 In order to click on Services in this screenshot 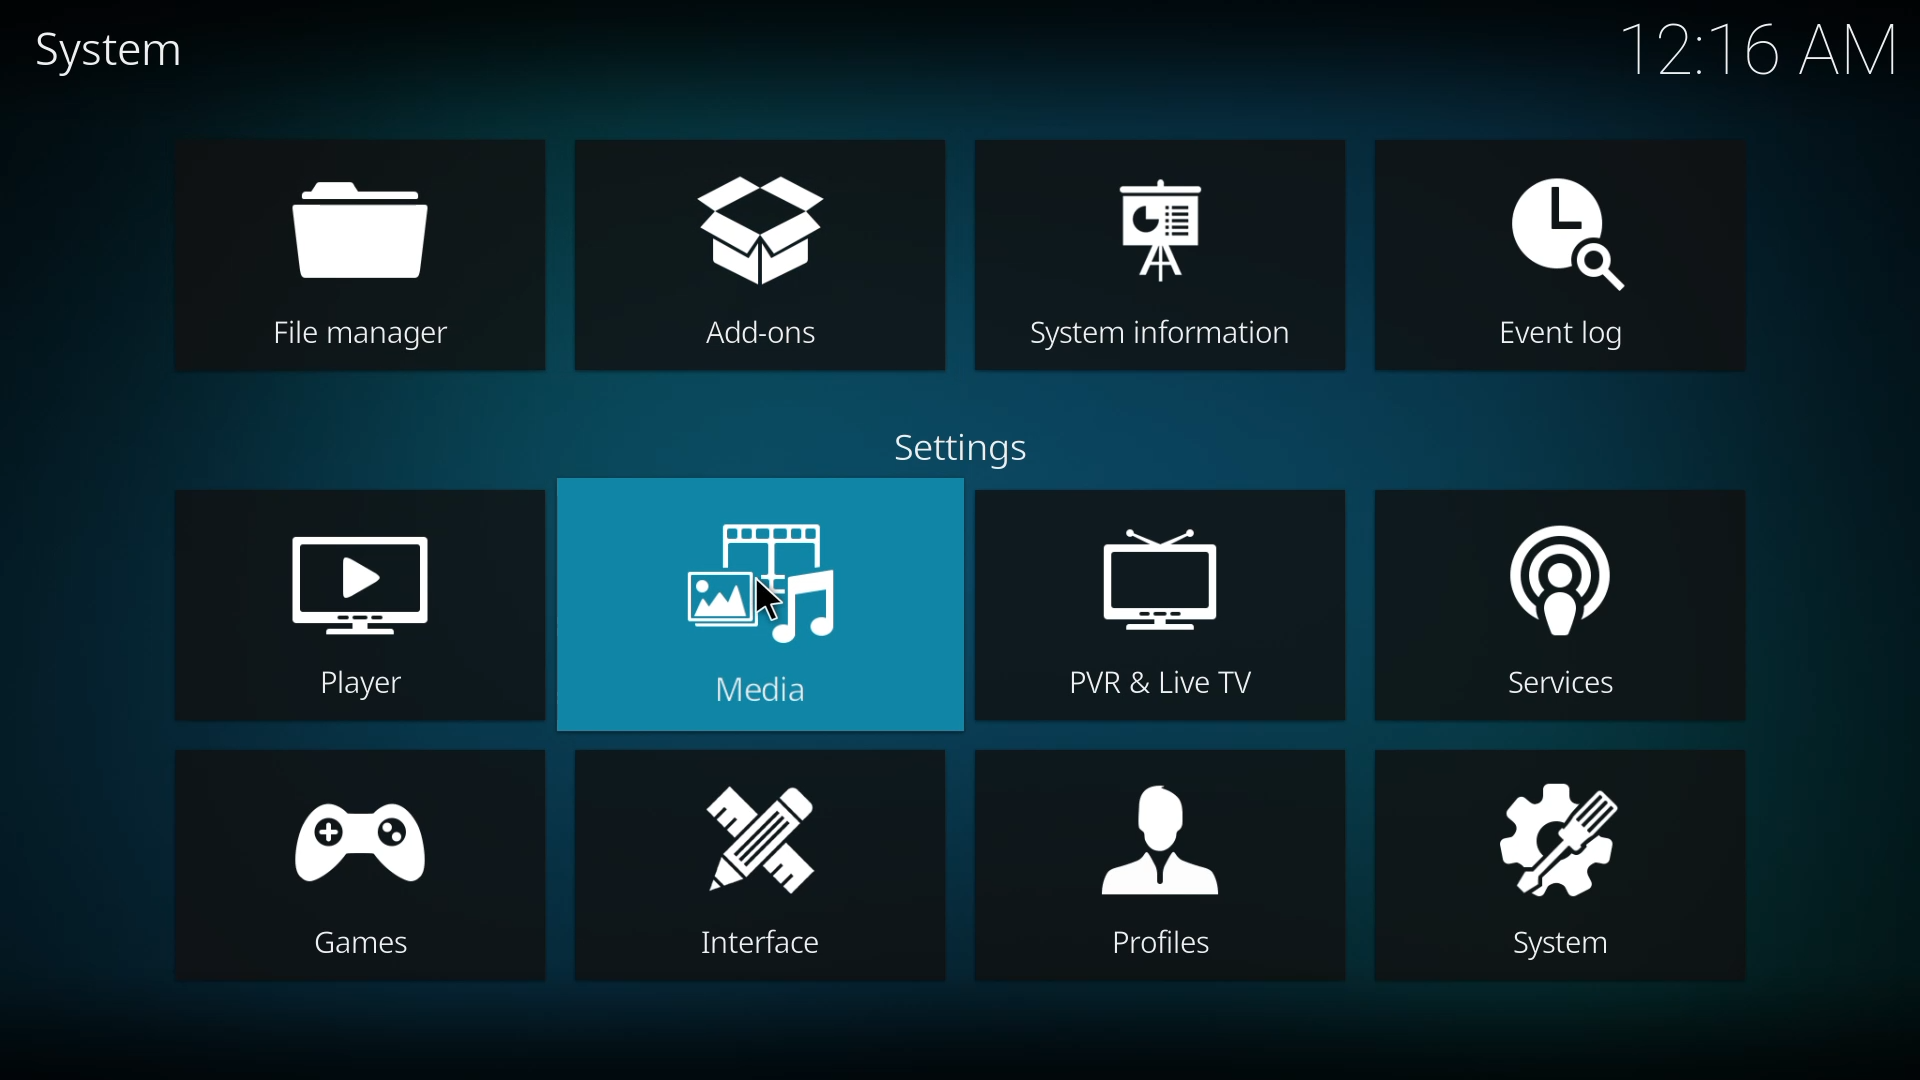, I will do `click(1553, 685)`.